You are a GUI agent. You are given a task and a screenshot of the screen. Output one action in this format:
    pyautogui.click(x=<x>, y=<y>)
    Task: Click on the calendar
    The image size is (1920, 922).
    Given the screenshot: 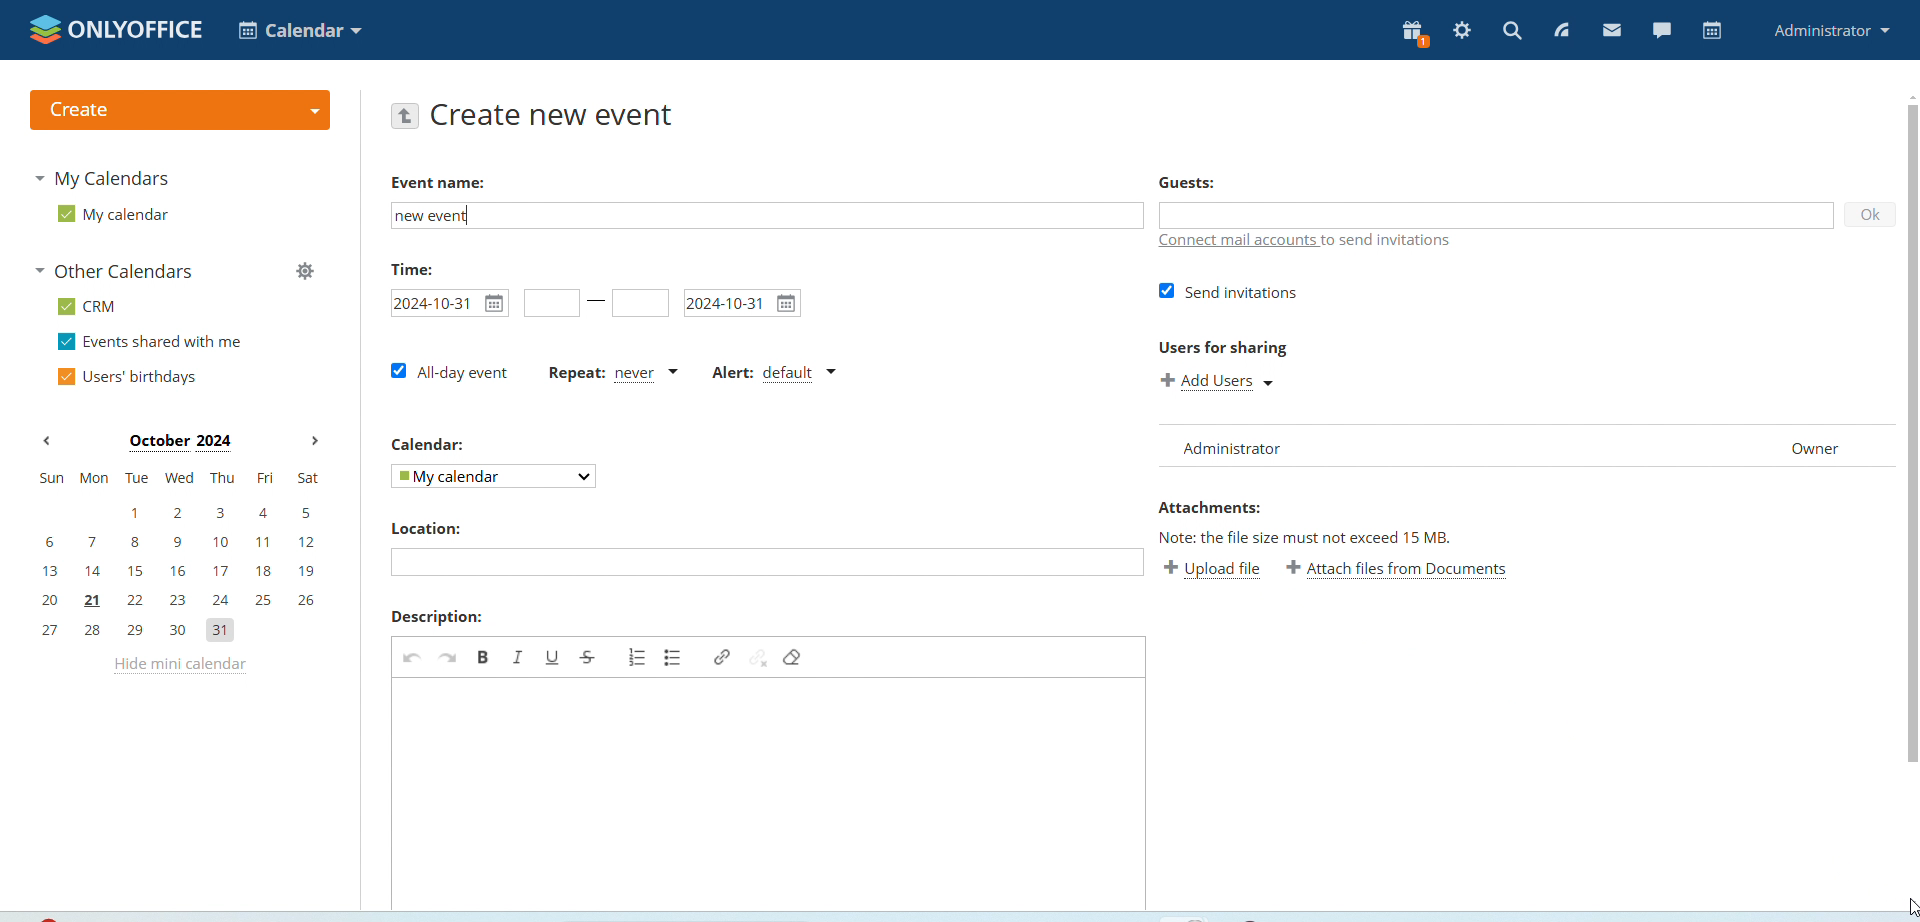 What is the action you would take?
    pyautogui.click(x=1714, y=30)
    